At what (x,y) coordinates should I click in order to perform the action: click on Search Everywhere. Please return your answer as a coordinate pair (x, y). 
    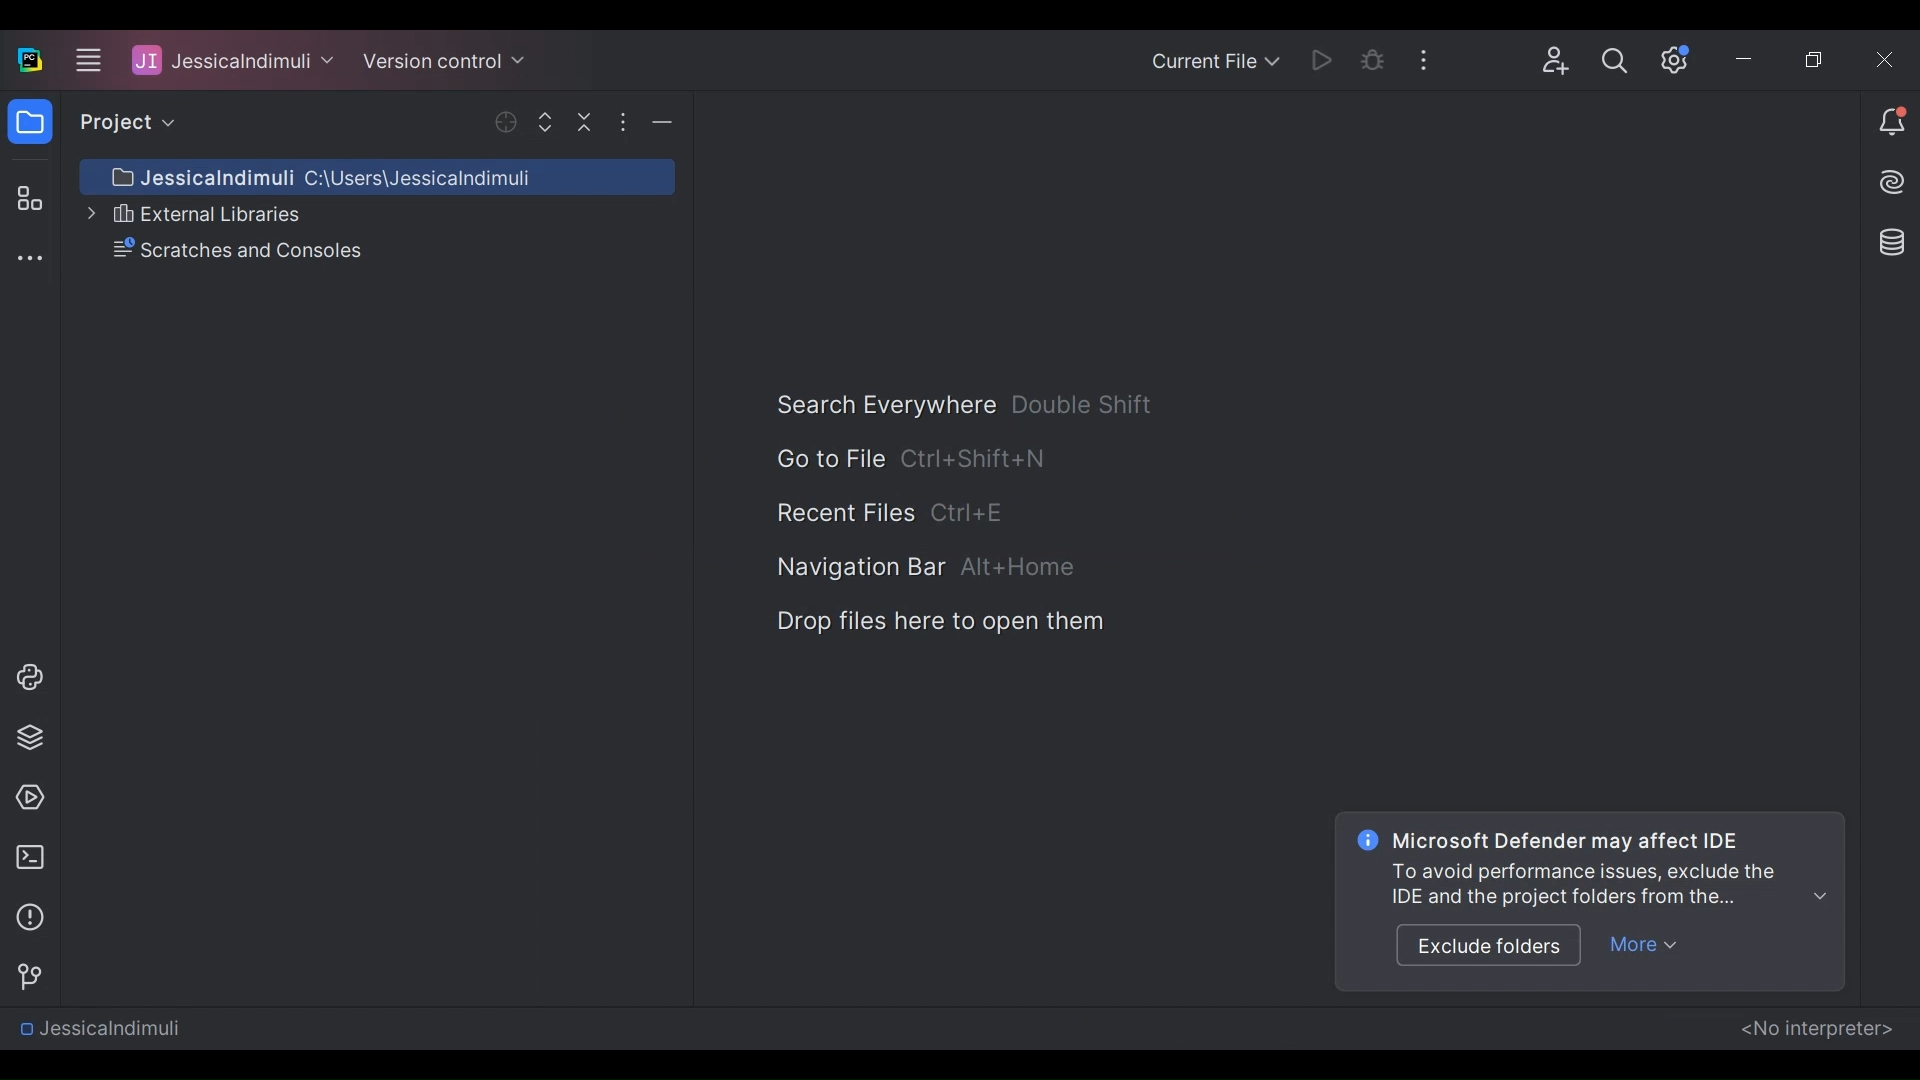
    Looking at the image, I should click on (980, 402).